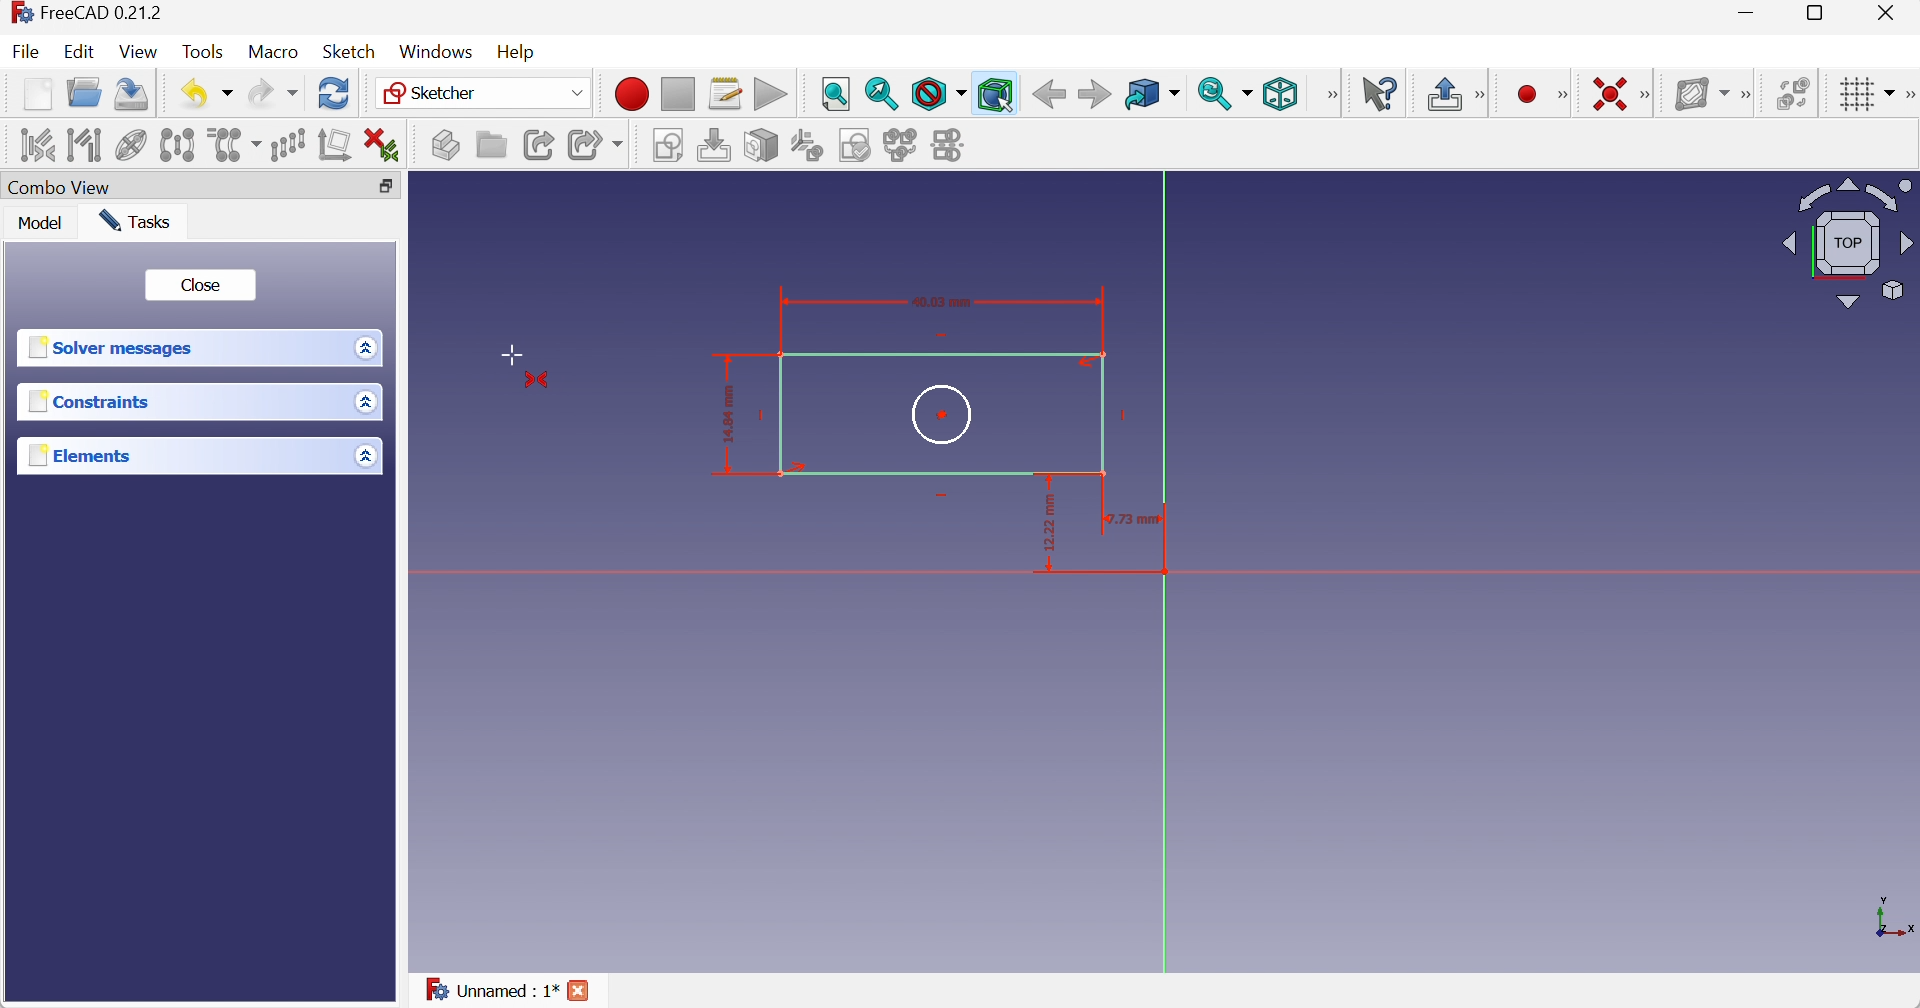  I want to click on Validate sketch, so click(857, 145).